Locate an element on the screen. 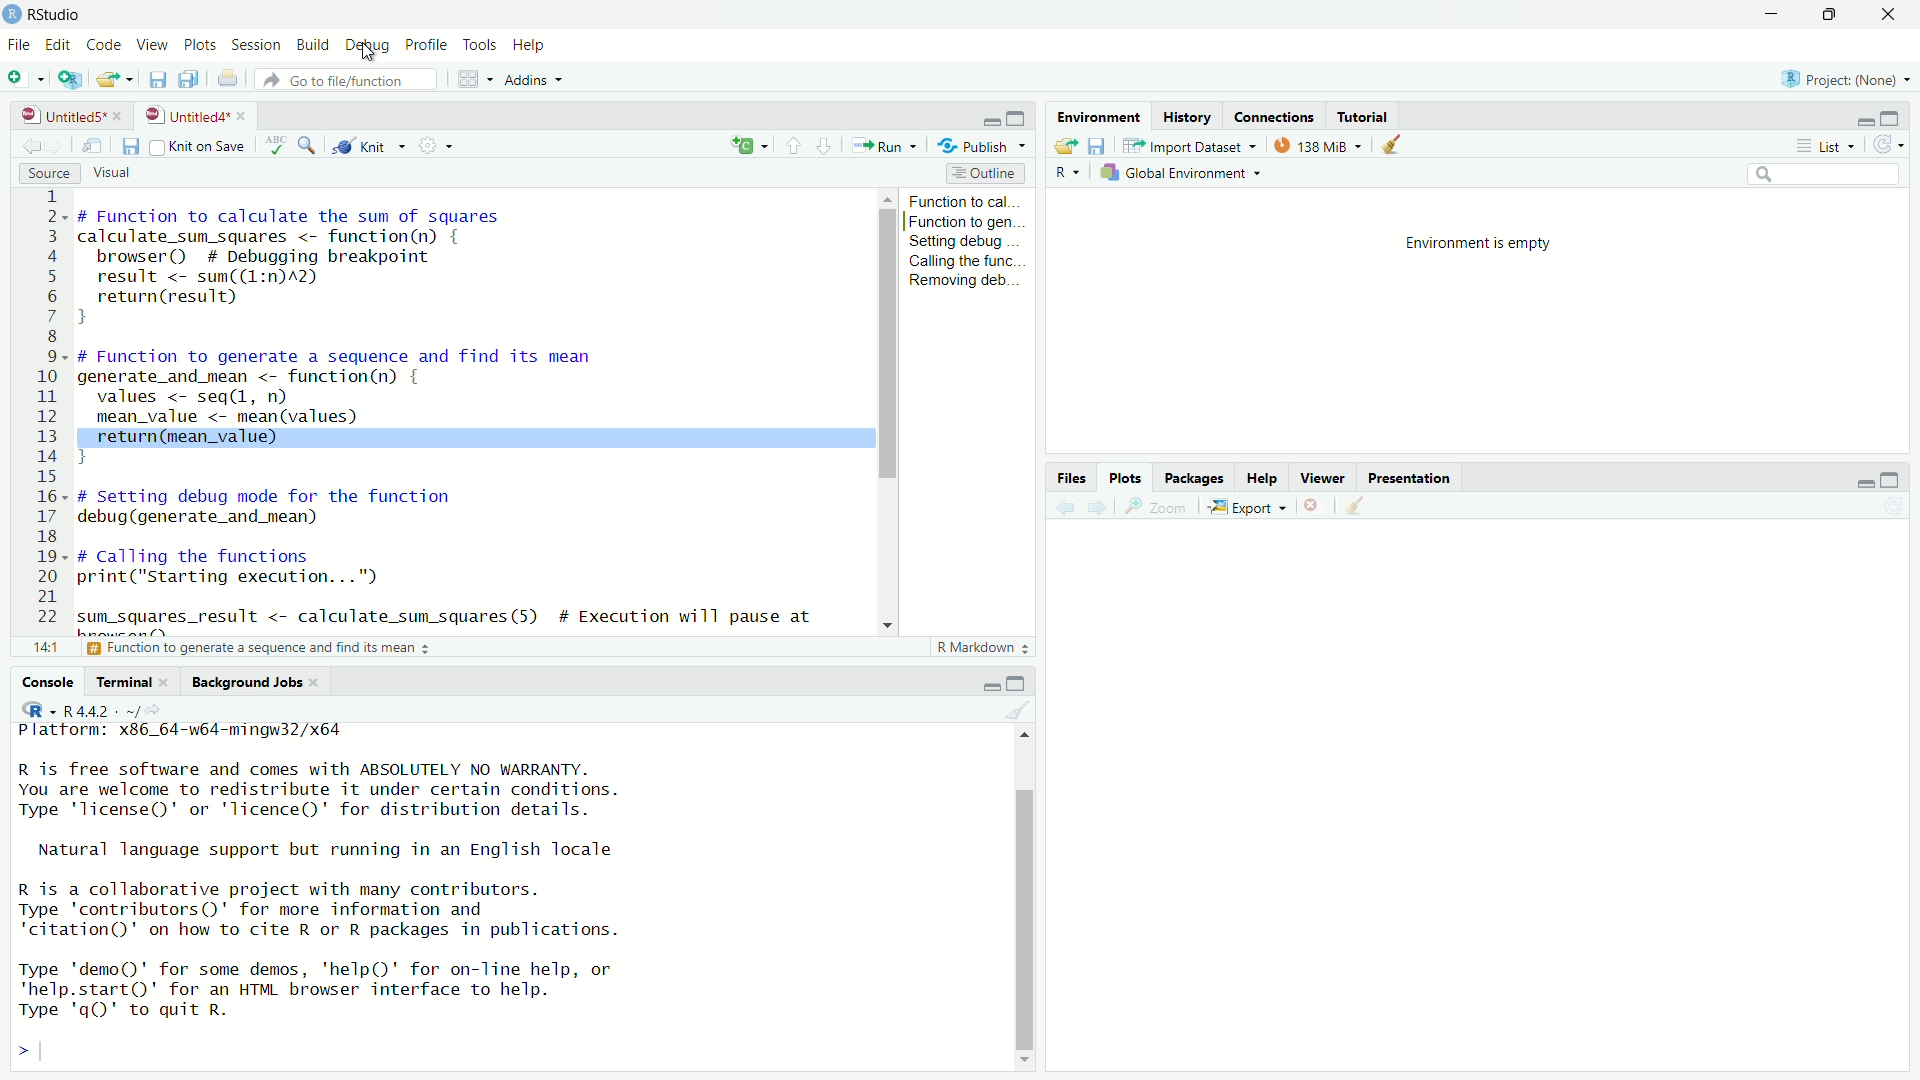 This screenshot has width=1920, height=1080. code of function to generate a sequence and find its mean is located at coordinates (377, 407).